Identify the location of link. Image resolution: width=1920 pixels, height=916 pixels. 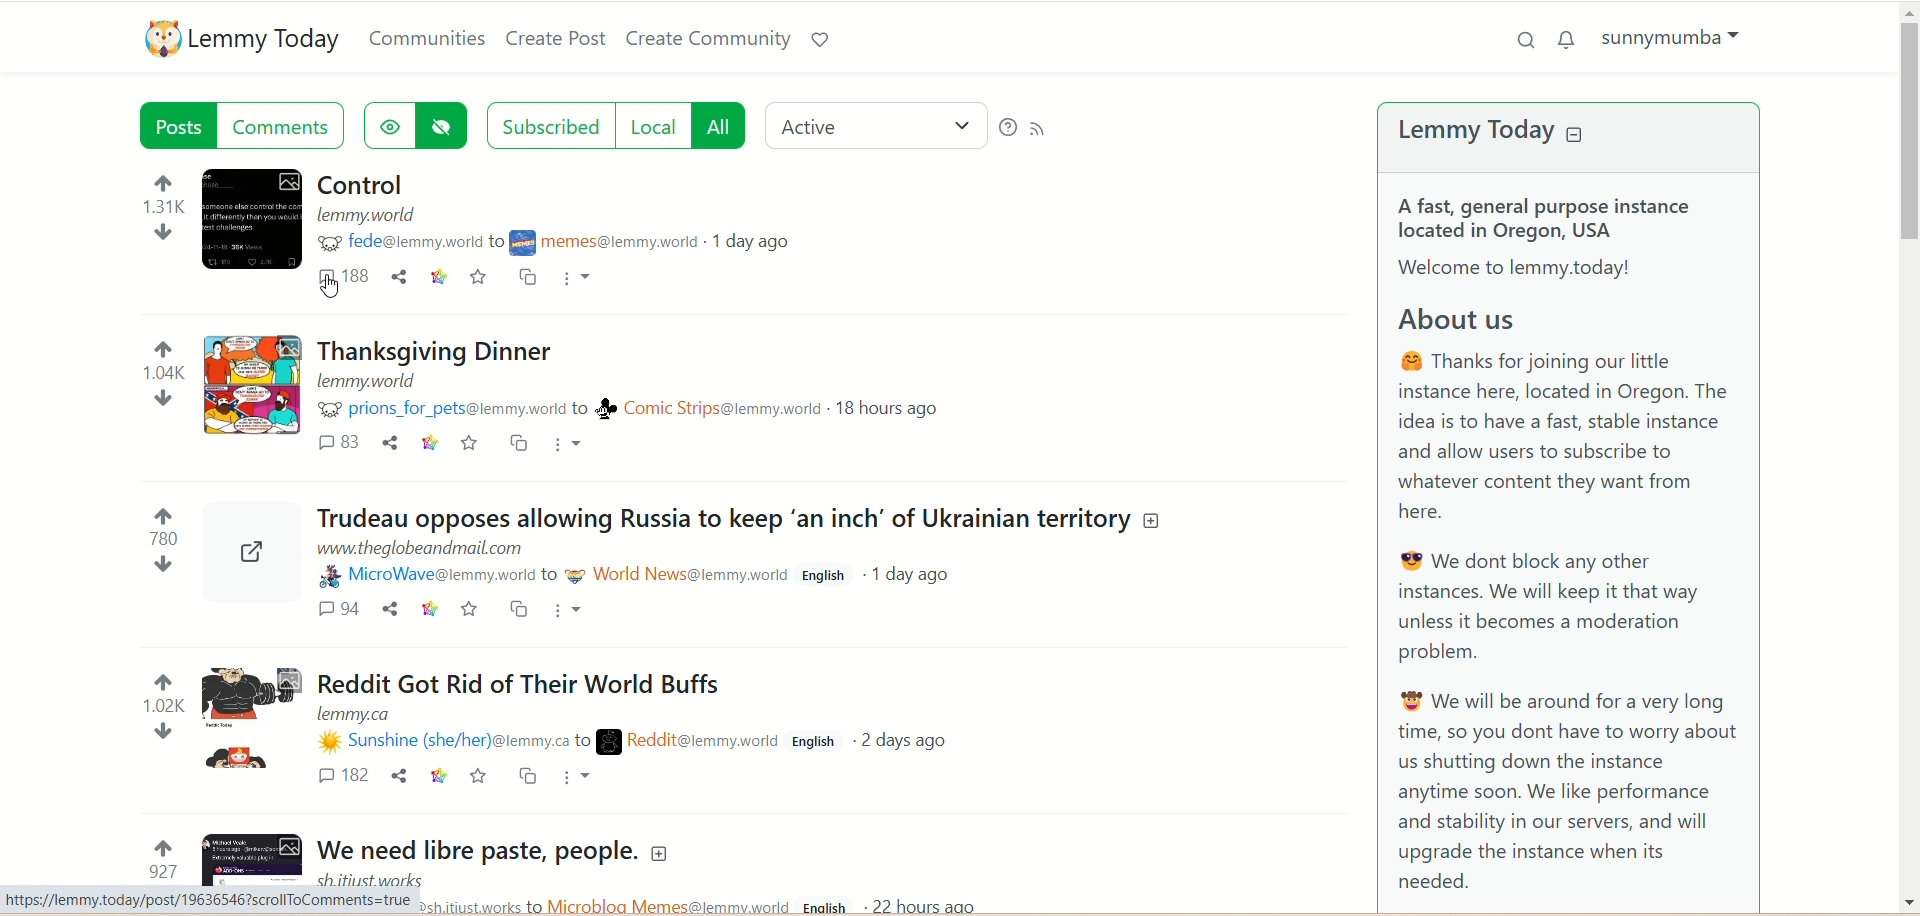
(436, 775).